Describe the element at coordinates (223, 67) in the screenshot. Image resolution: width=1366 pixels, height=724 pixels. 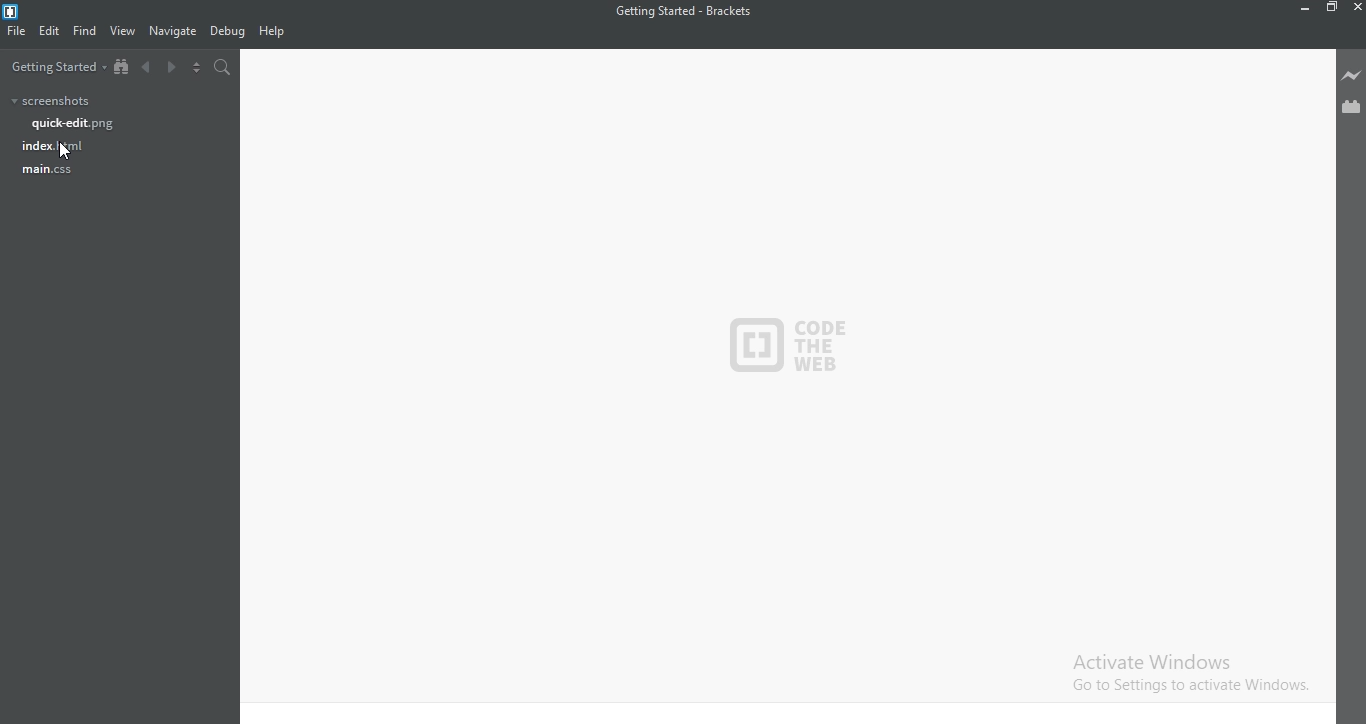
I see `search` at that location.